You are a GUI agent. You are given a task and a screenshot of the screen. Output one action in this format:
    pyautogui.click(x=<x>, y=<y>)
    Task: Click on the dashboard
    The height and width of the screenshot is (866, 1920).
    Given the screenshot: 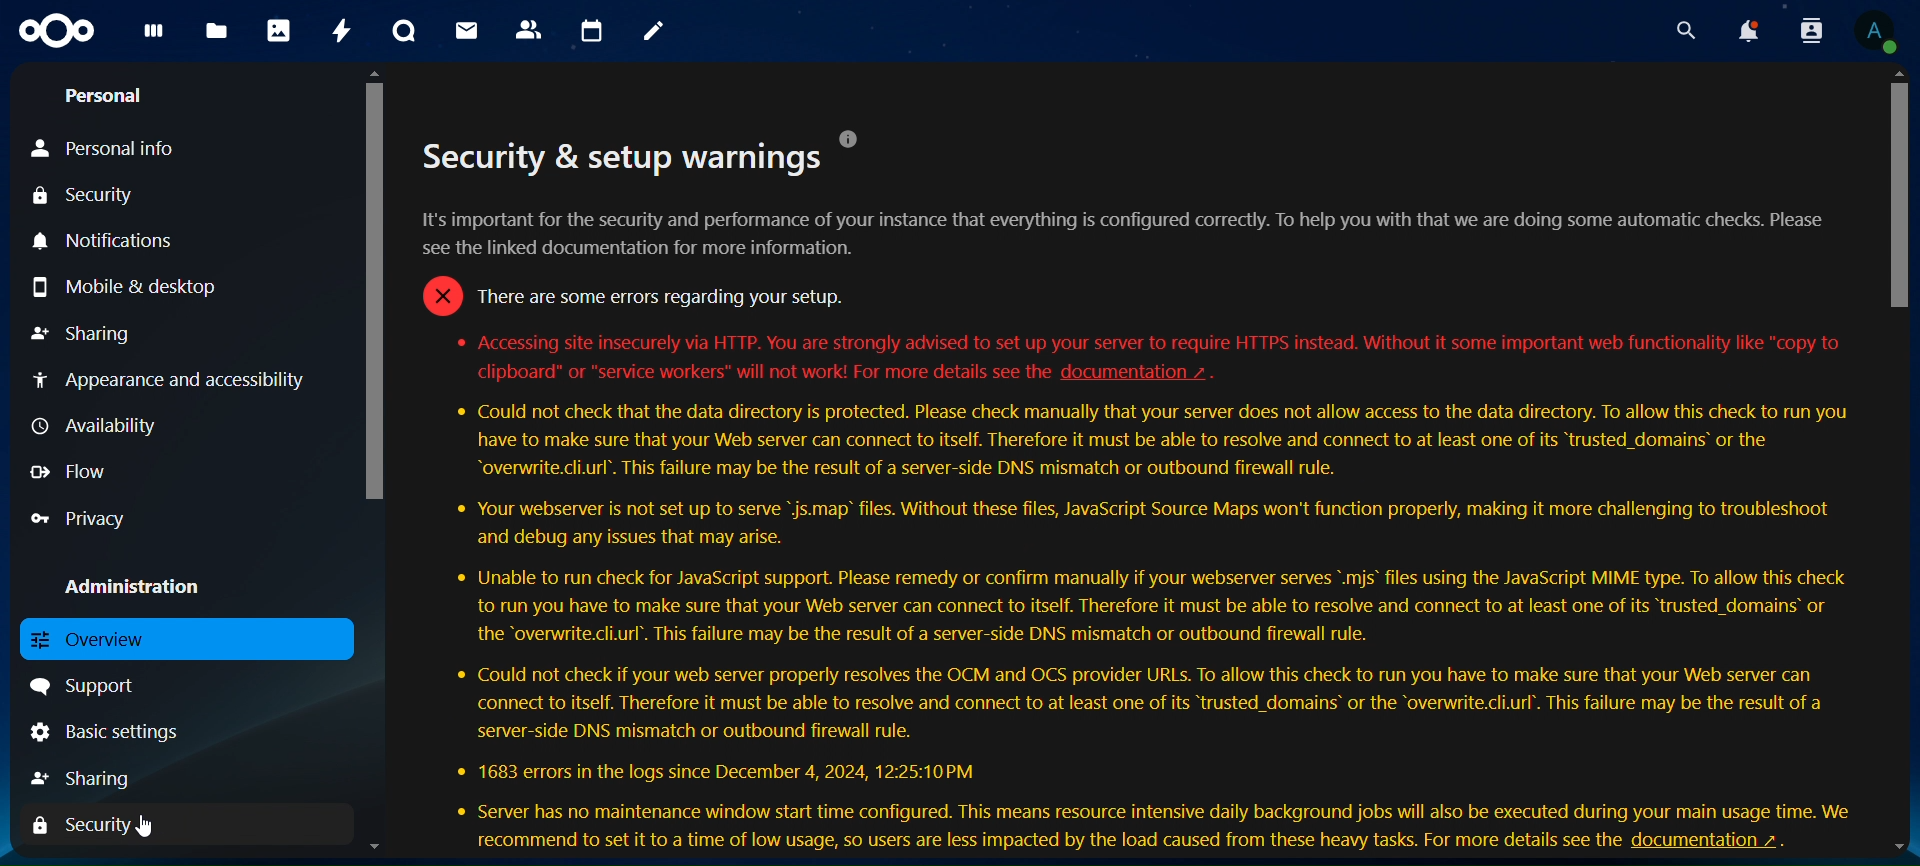 What is the action you would take?
    pyautogui.click(x=150, y=35)
    